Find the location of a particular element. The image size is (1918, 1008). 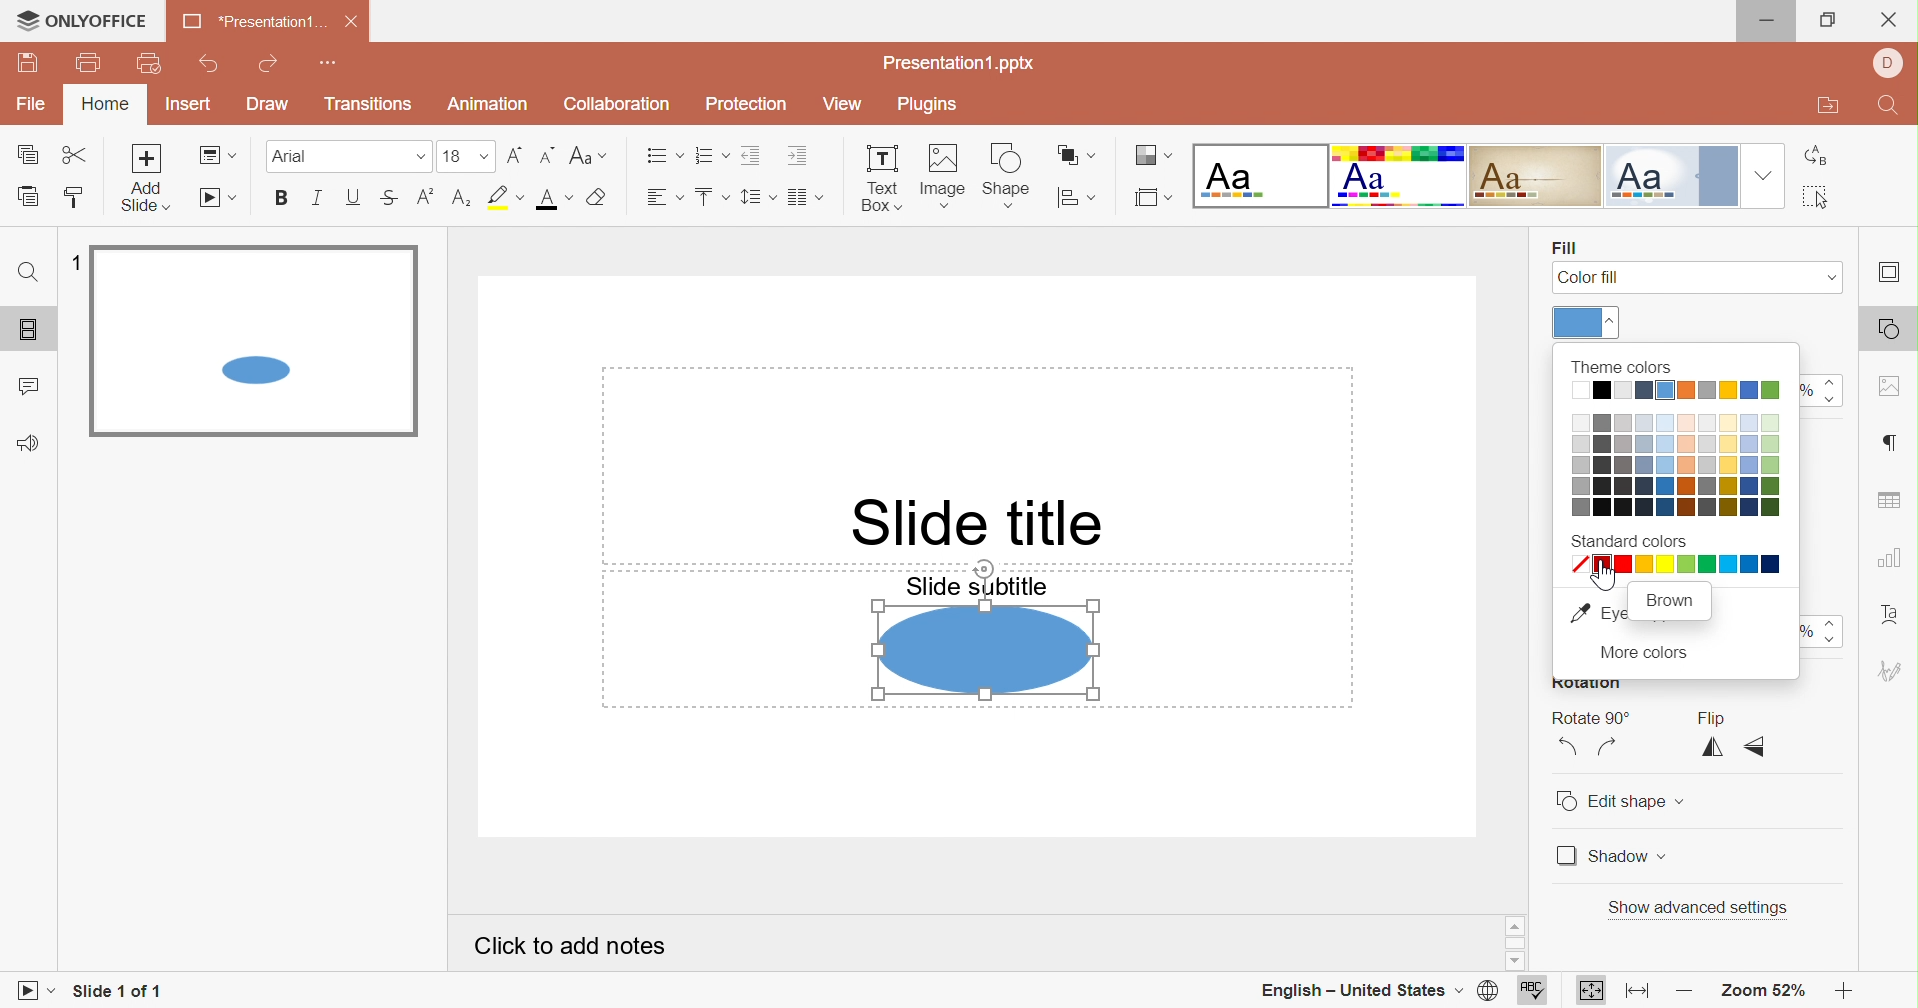

Copy style is located at coordinates (76, 196).